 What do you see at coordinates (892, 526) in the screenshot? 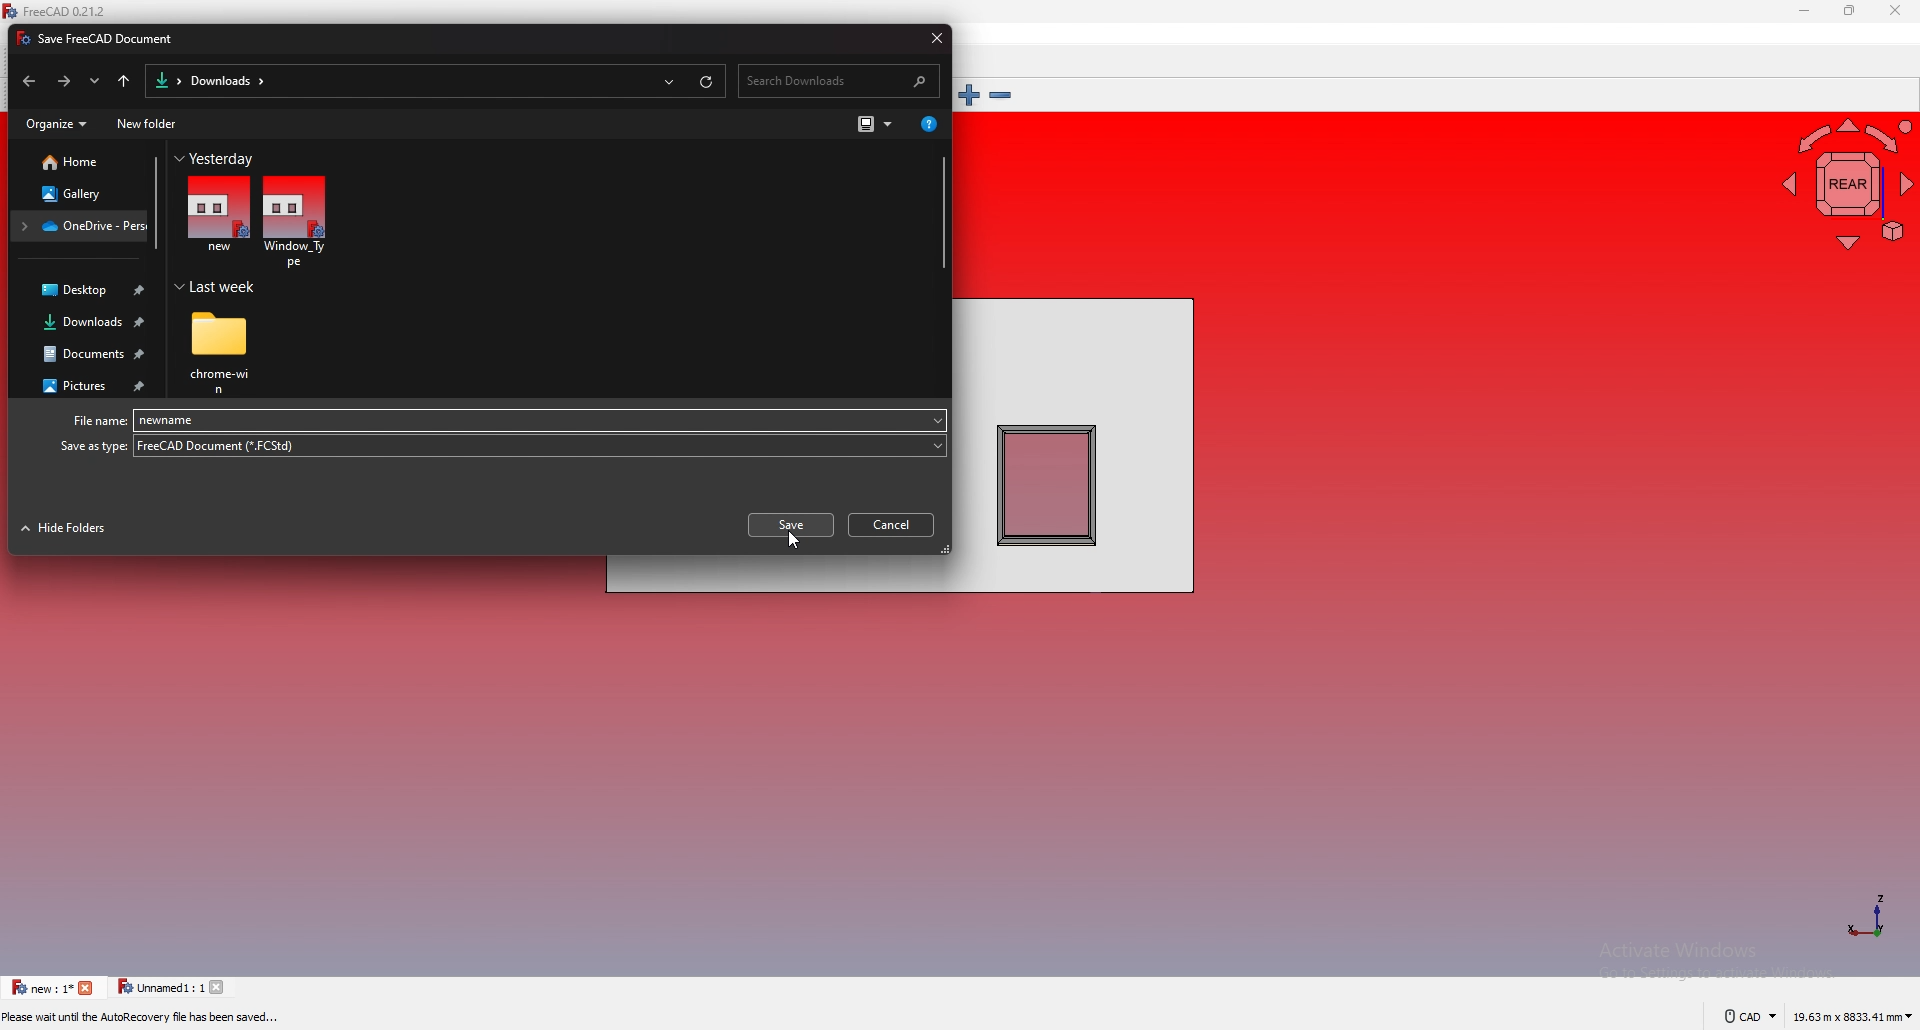
I see `cancel` at bounding box center [892, 526].